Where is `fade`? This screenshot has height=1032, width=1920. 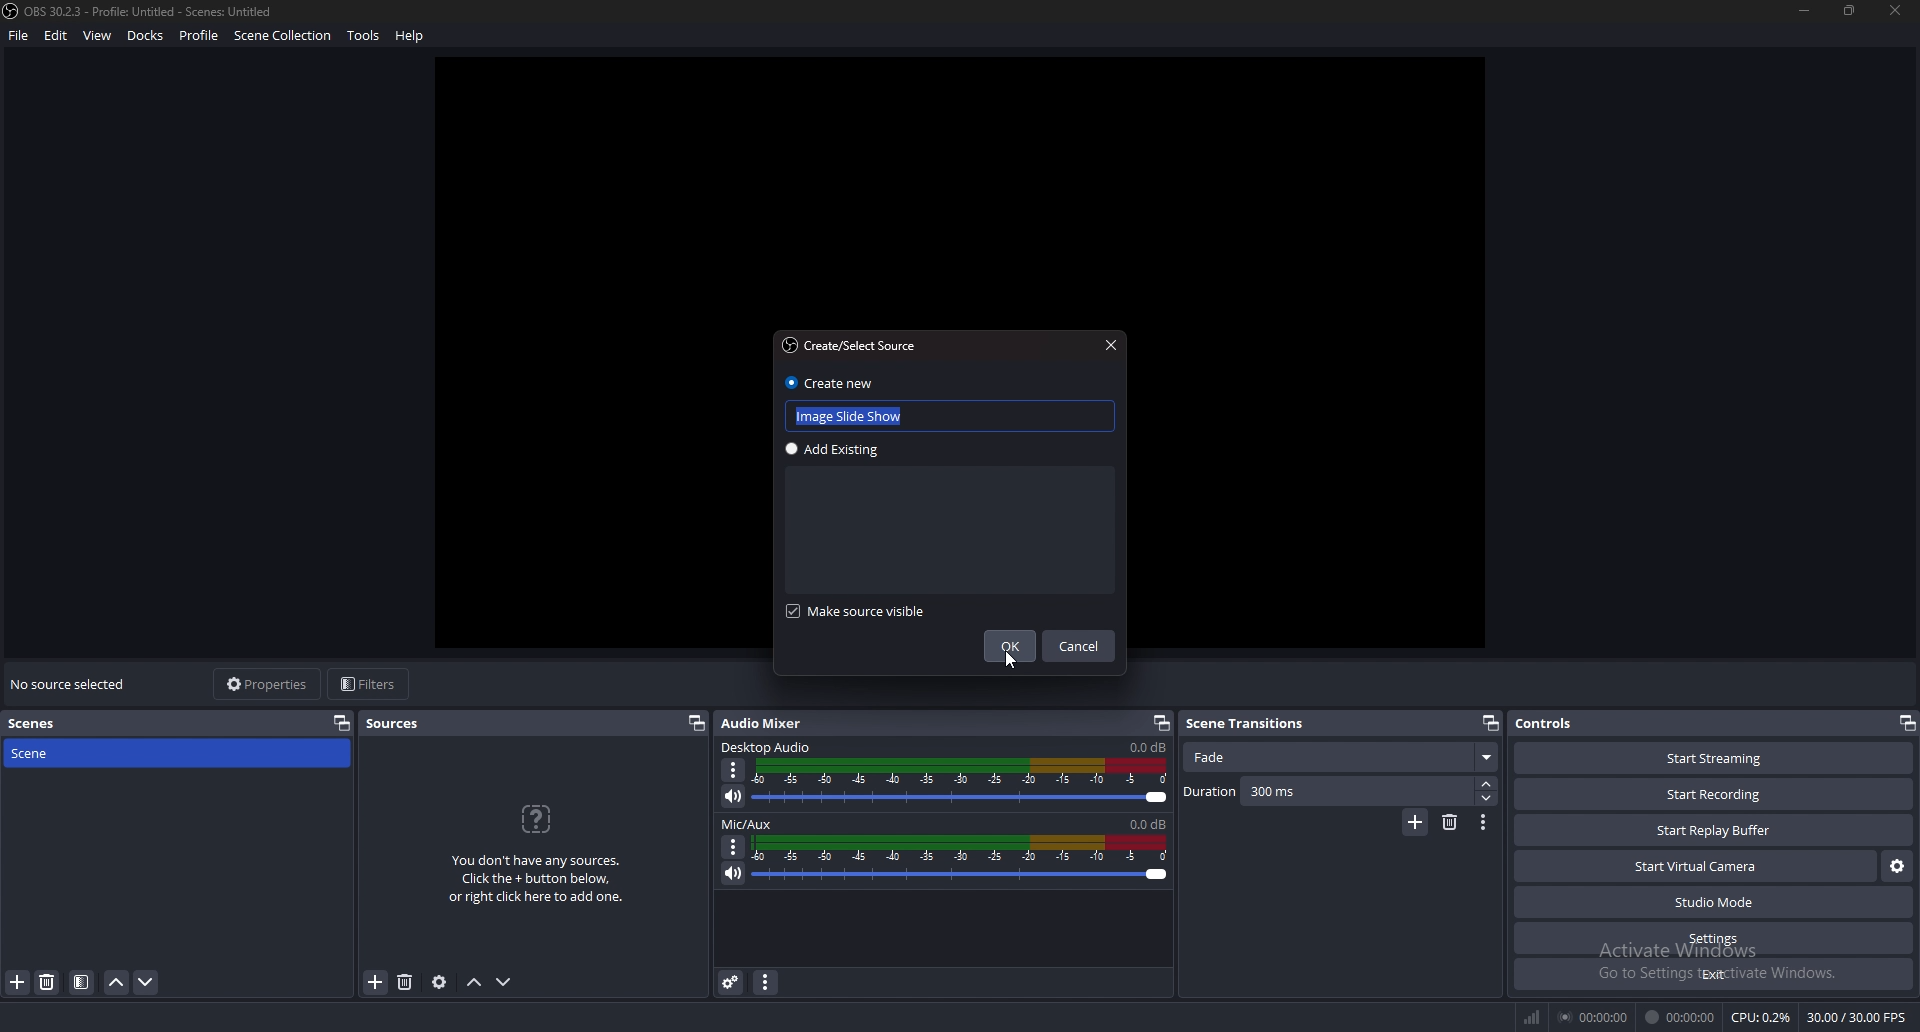 fade is located at coordinates (1343, 759).